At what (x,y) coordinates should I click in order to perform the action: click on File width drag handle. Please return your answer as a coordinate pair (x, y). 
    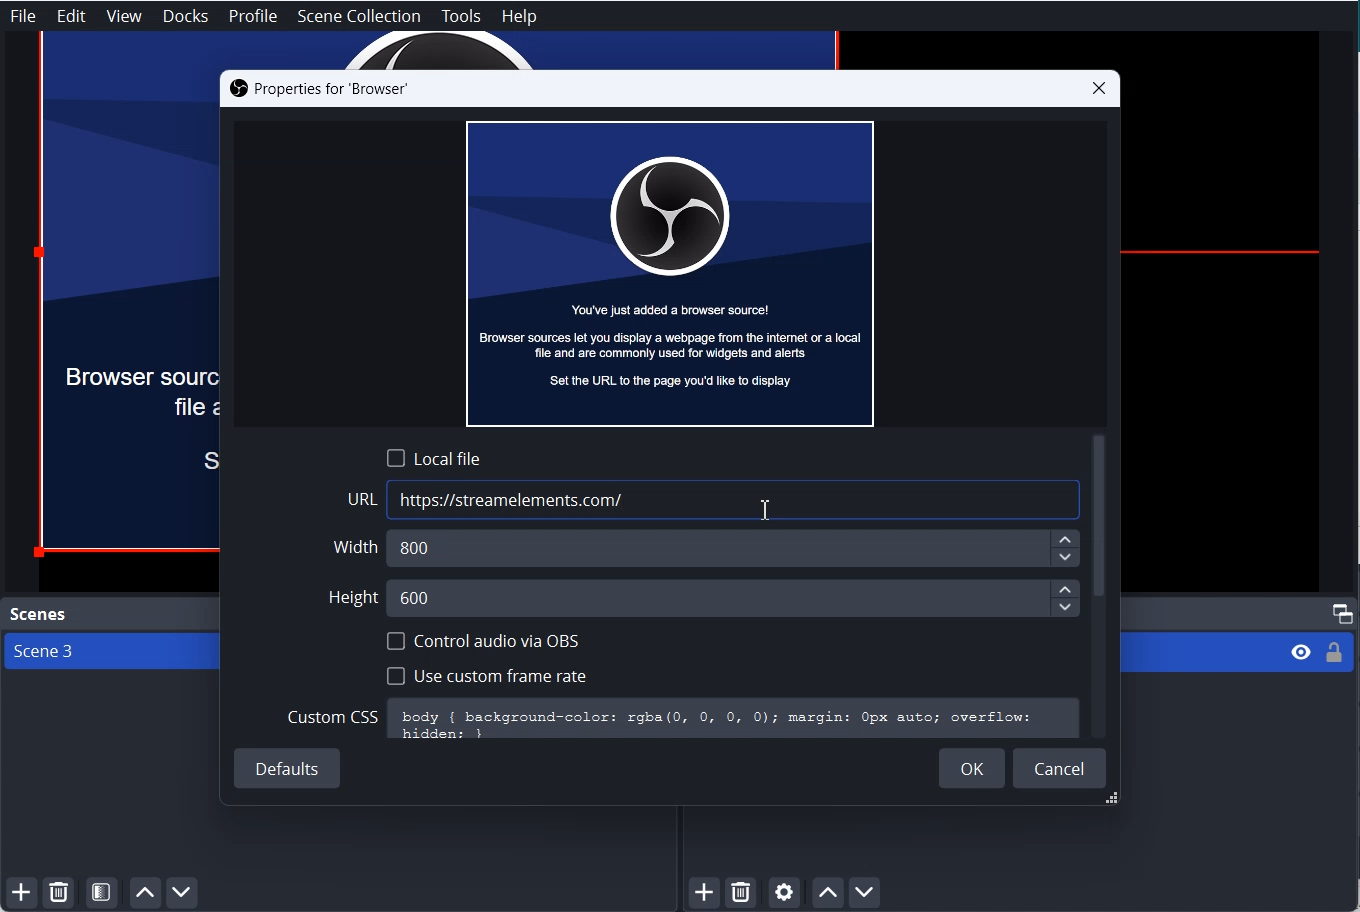
    Looking at the image, I should click on (1114, 800).